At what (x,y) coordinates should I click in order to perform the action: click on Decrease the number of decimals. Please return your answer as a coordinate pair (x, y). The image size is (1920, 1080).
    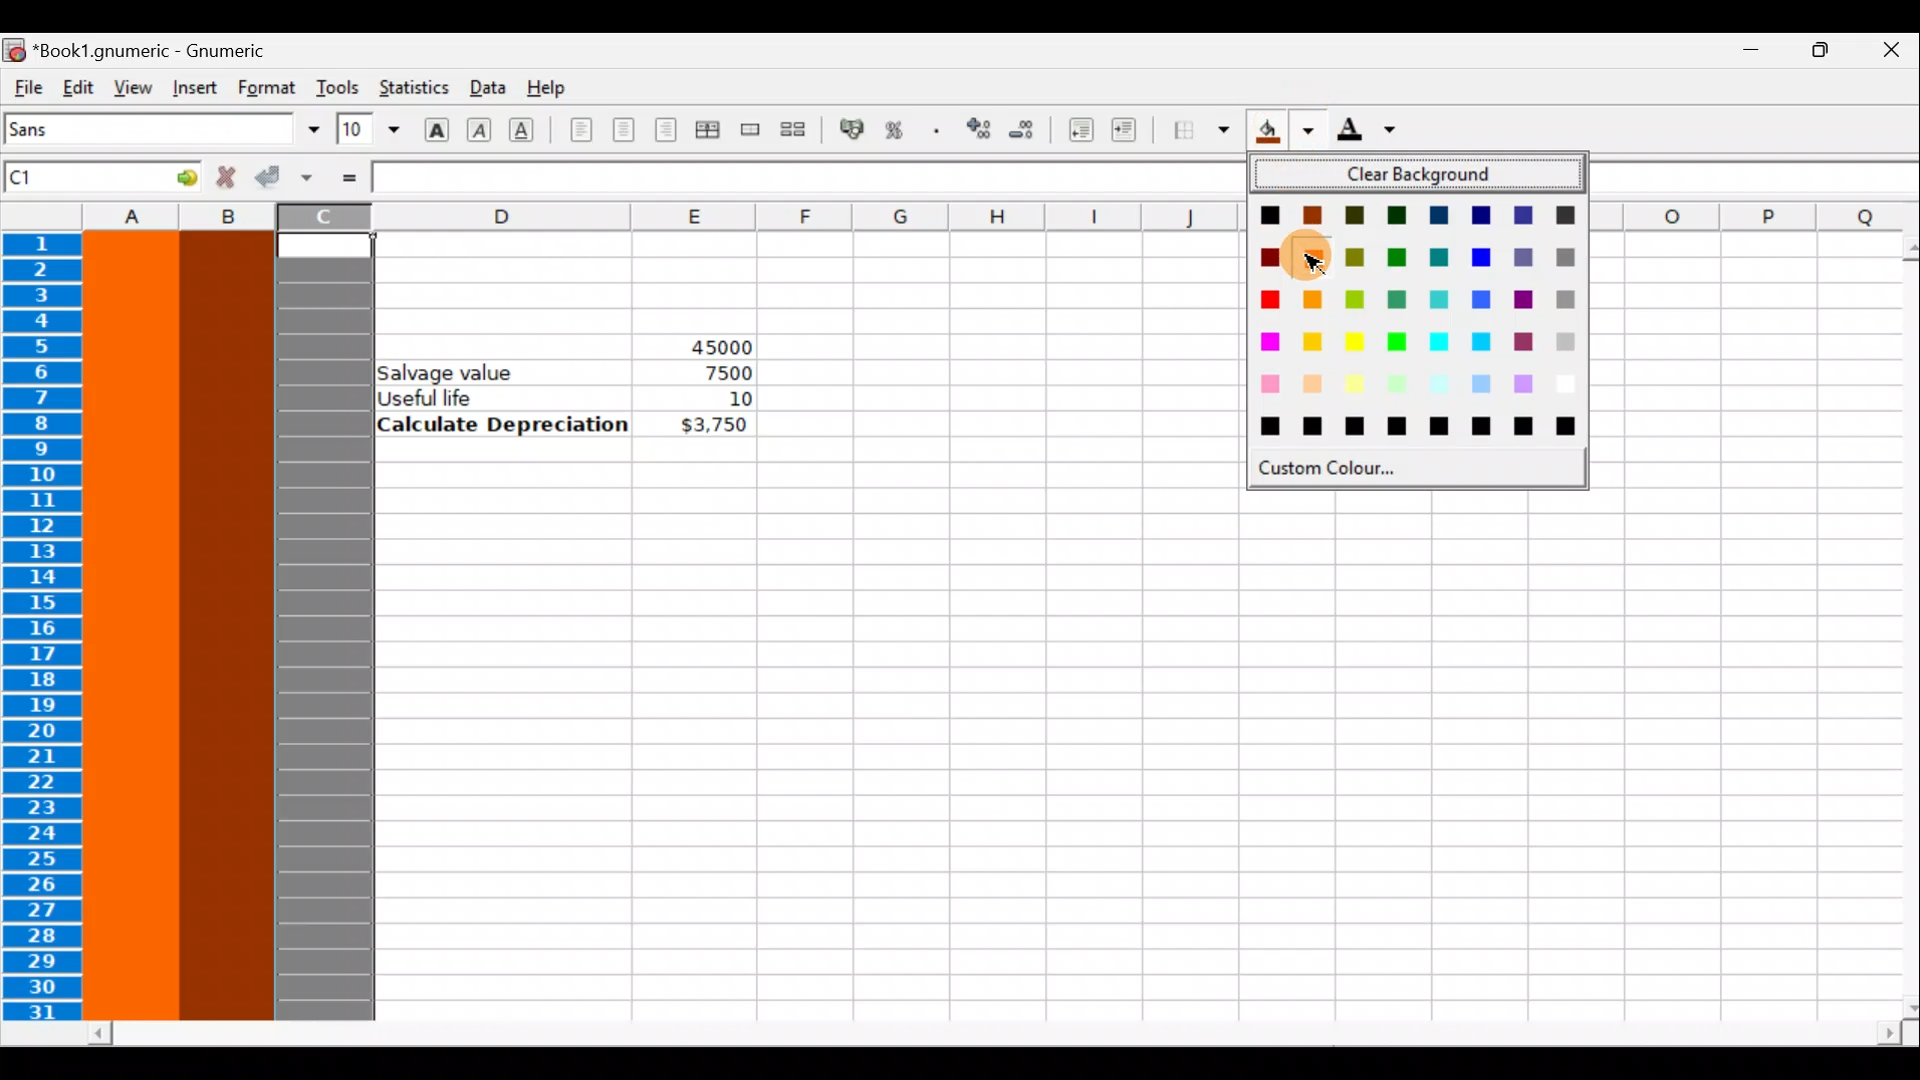
    Looking at the image, I should click on (1022, 129).